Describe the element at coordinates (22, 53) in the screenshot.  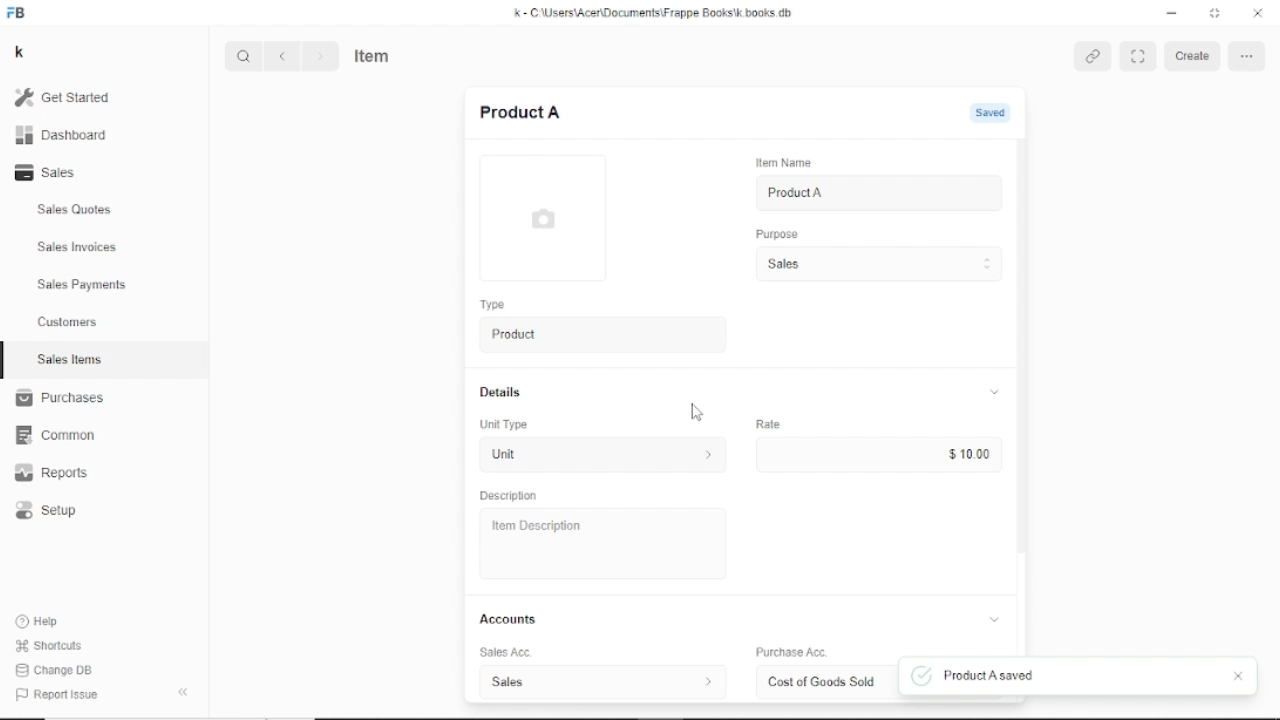
I see `k` at that location.